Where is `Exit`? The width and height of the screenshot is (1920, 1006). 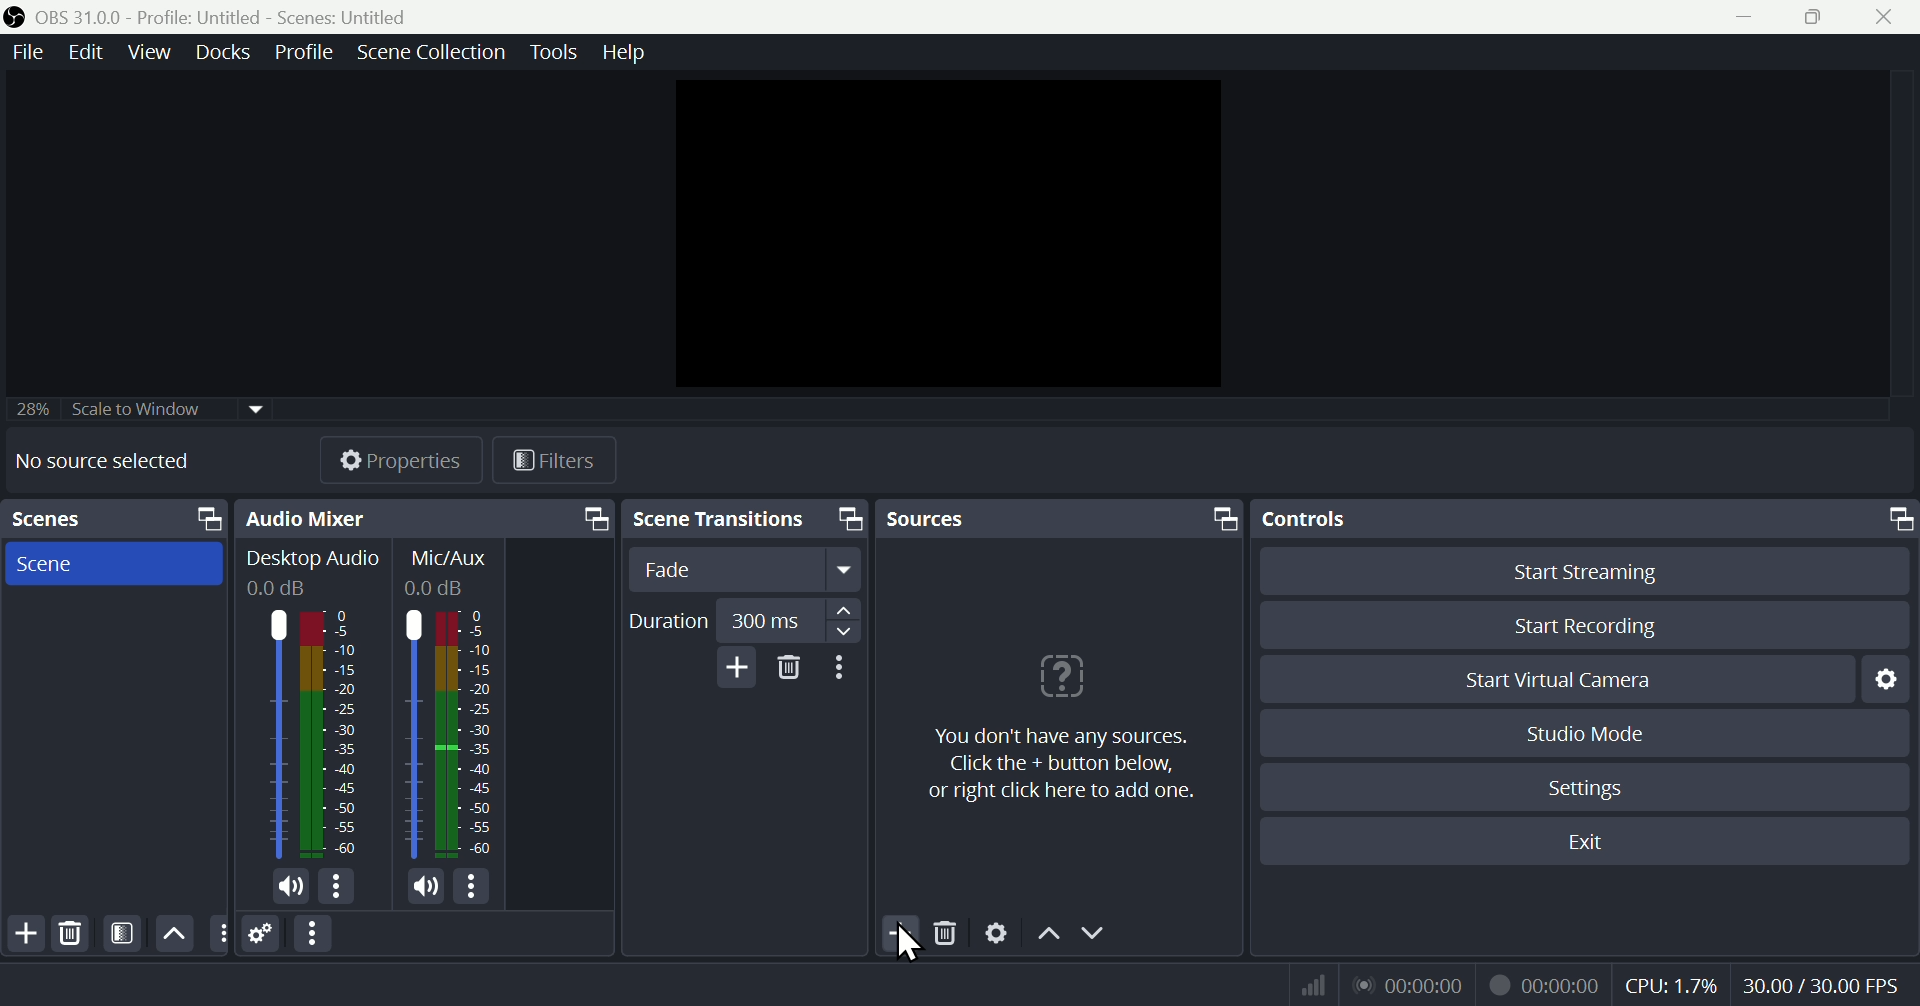
Exit is located at coordinates (1597, 842).